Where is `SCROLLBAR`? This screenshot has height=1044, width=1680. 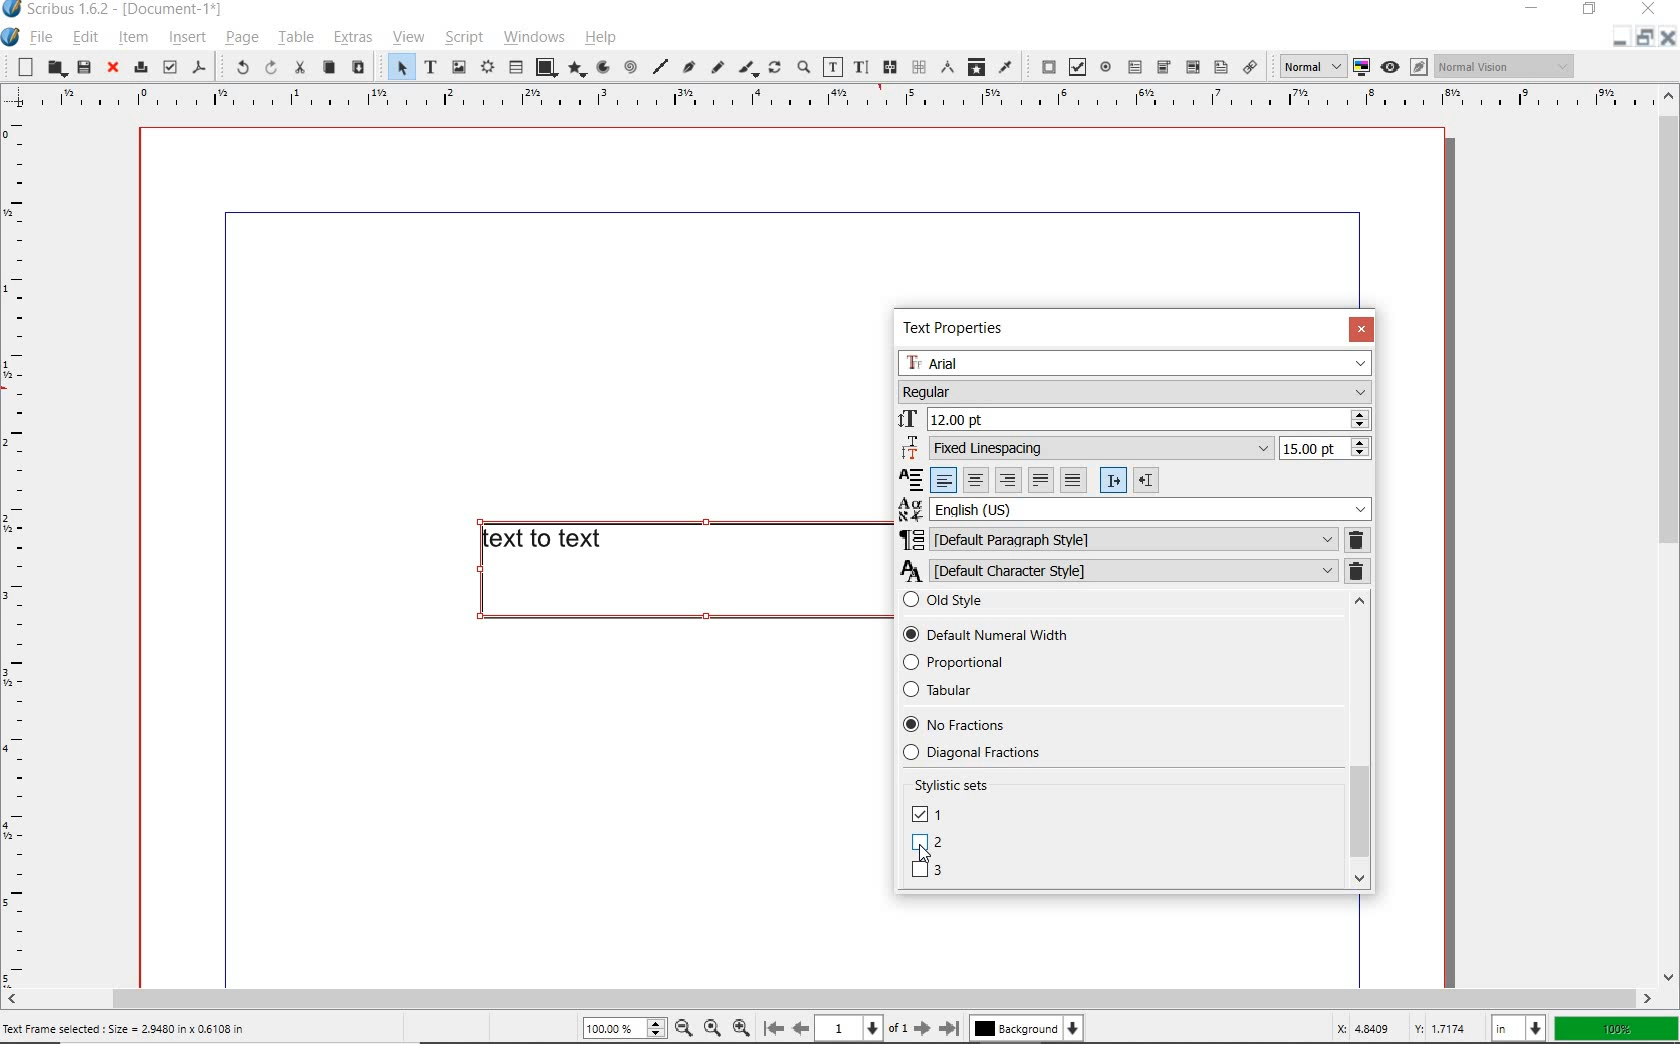 SCROLLBAR is located at coordinates (1361, 741).